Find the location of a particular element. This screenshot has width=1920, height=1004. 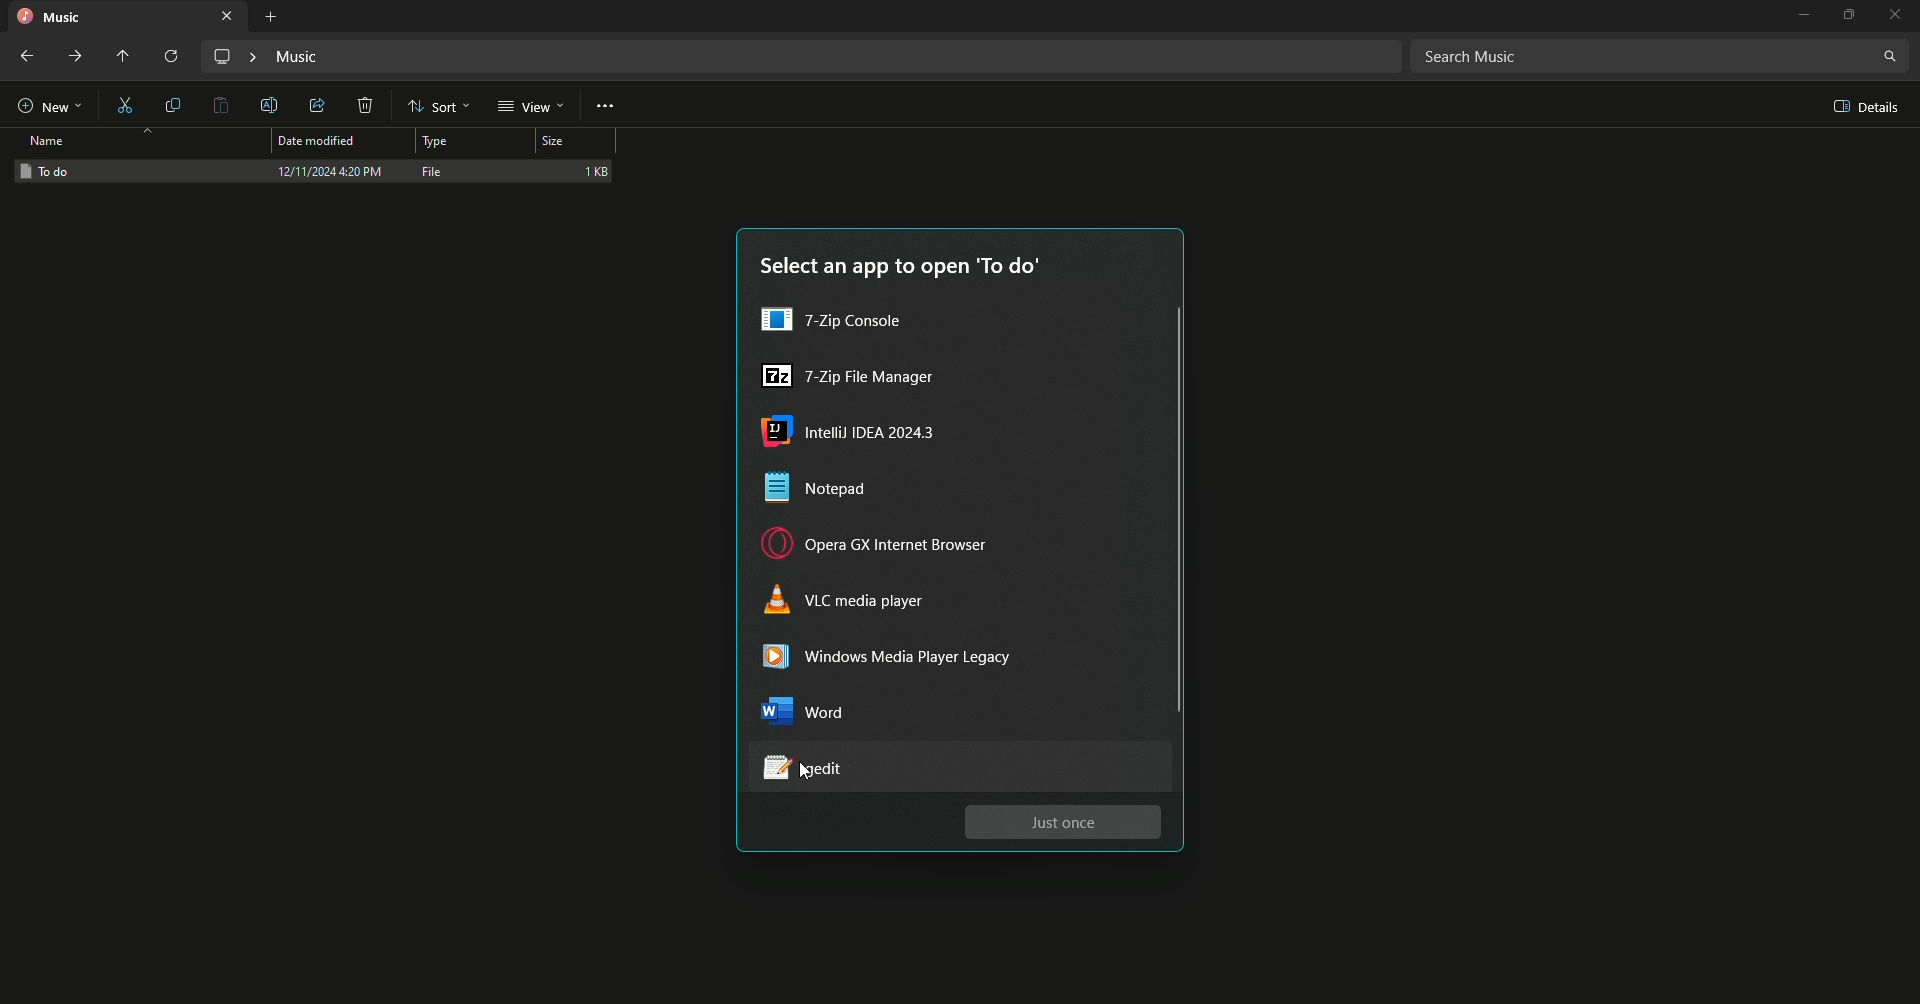

Date and time is located at coordinates (327, 174).